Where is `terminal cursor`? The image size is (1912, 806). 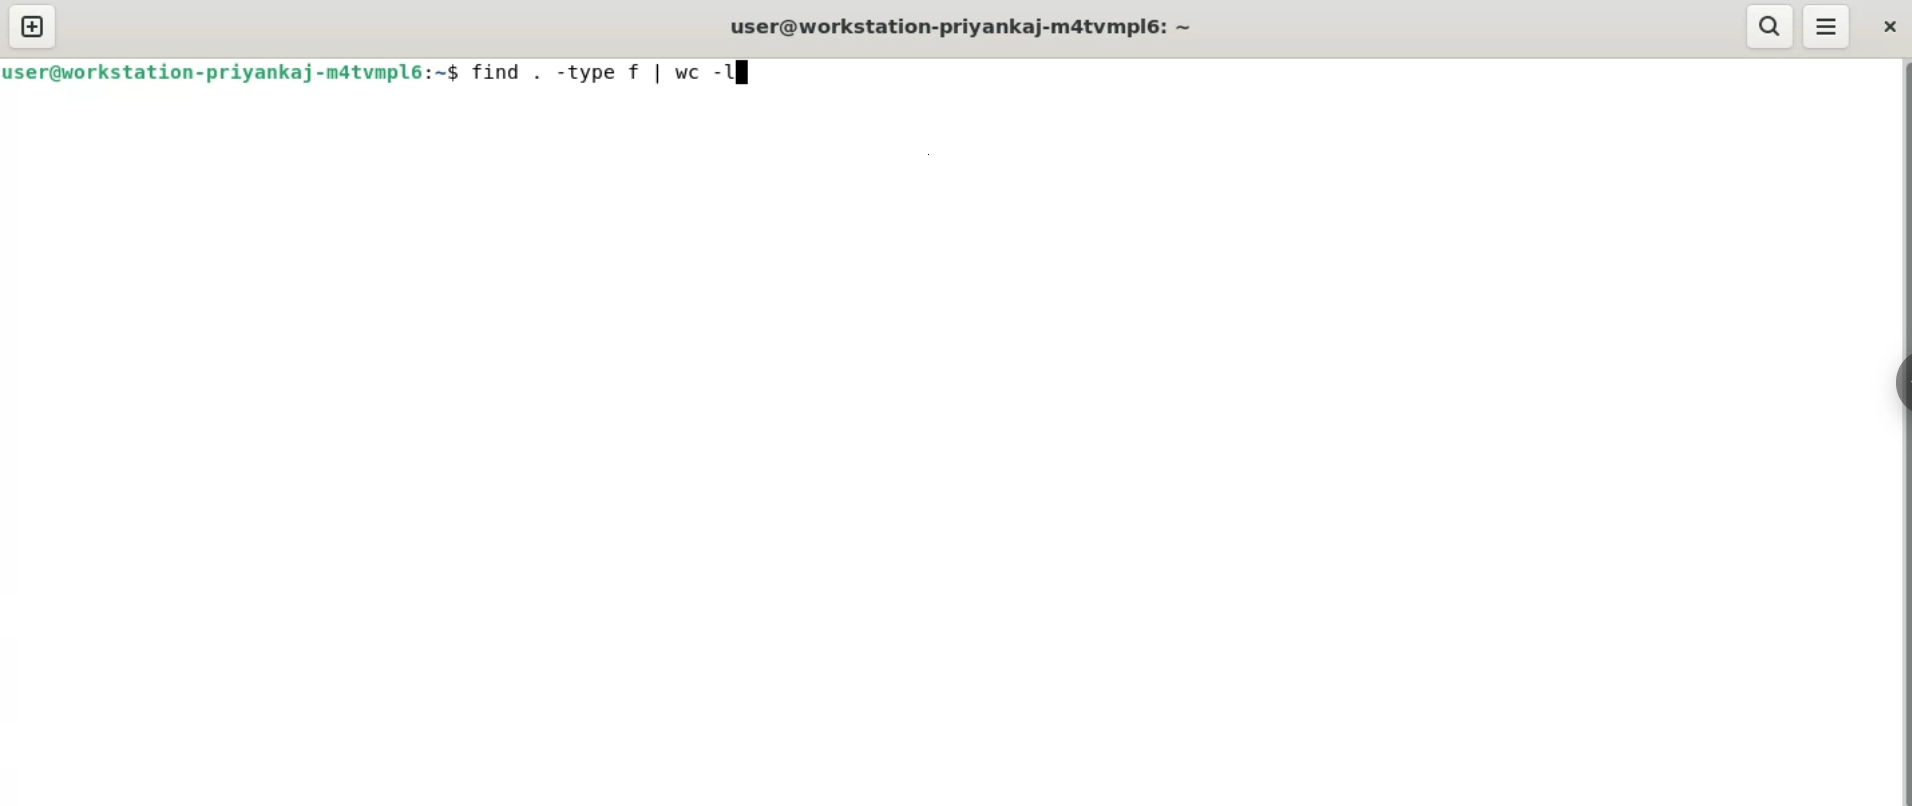 terminal cursor is located at coordinates (747, 72).